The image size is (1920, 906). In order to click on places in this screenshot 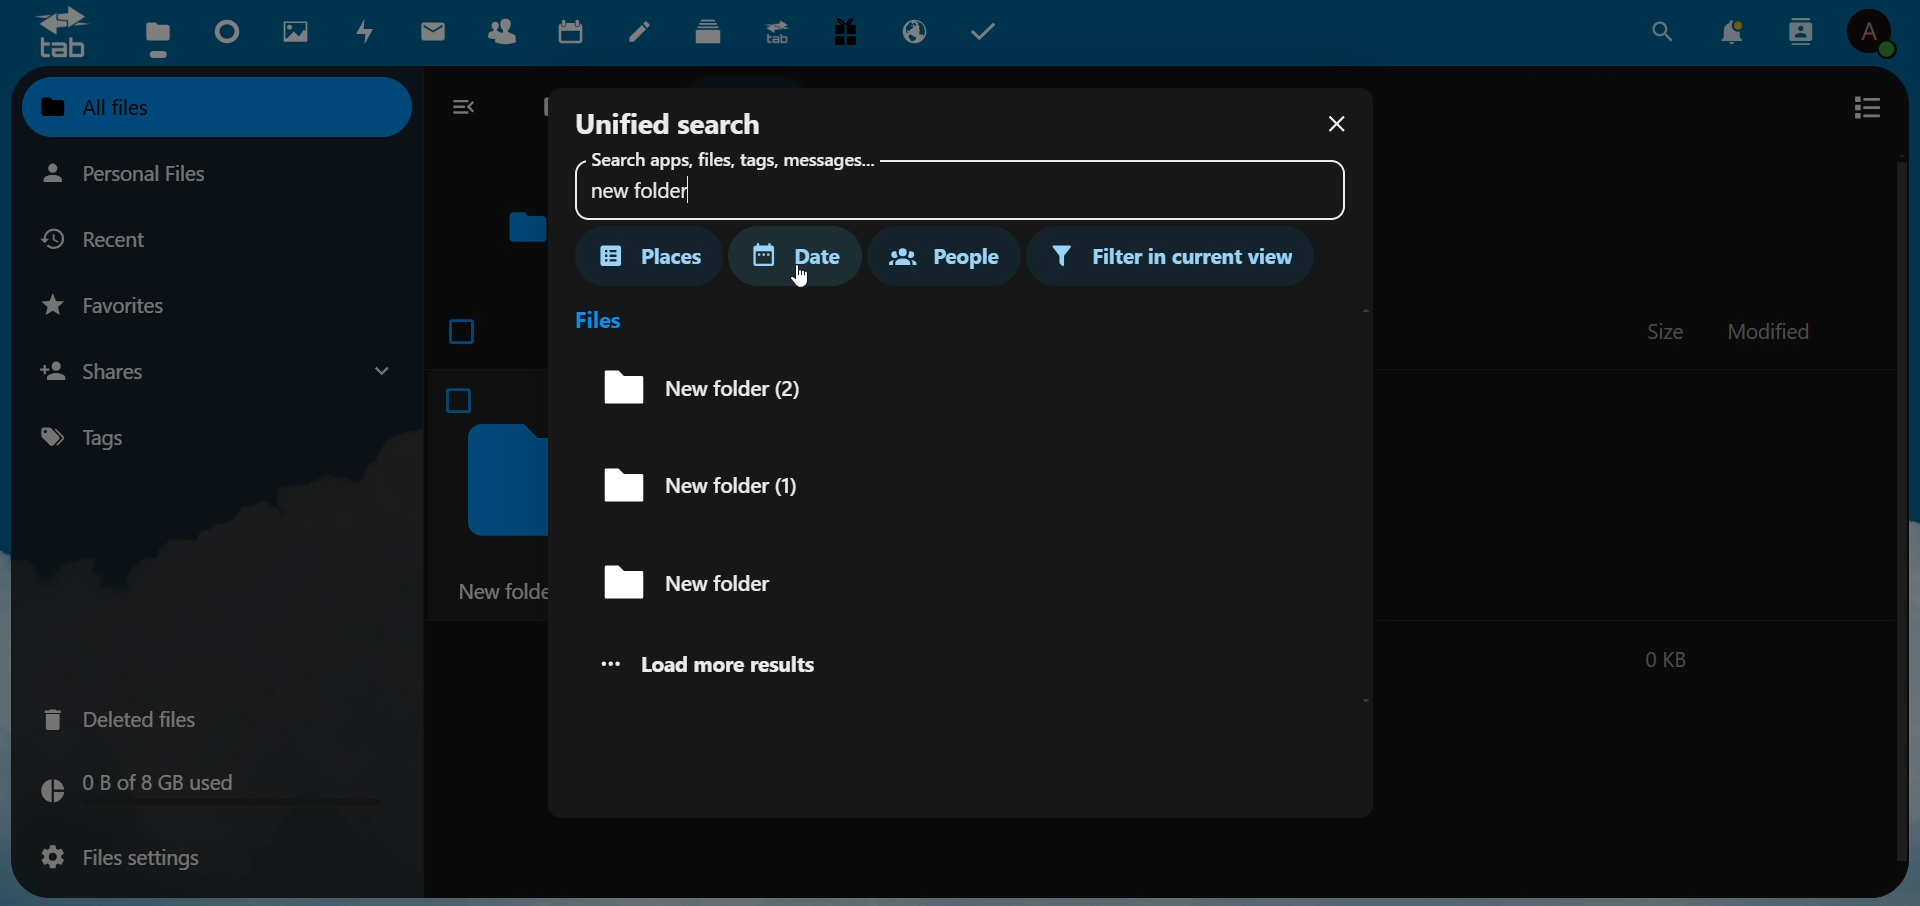, I will do `click(653, 256)`.